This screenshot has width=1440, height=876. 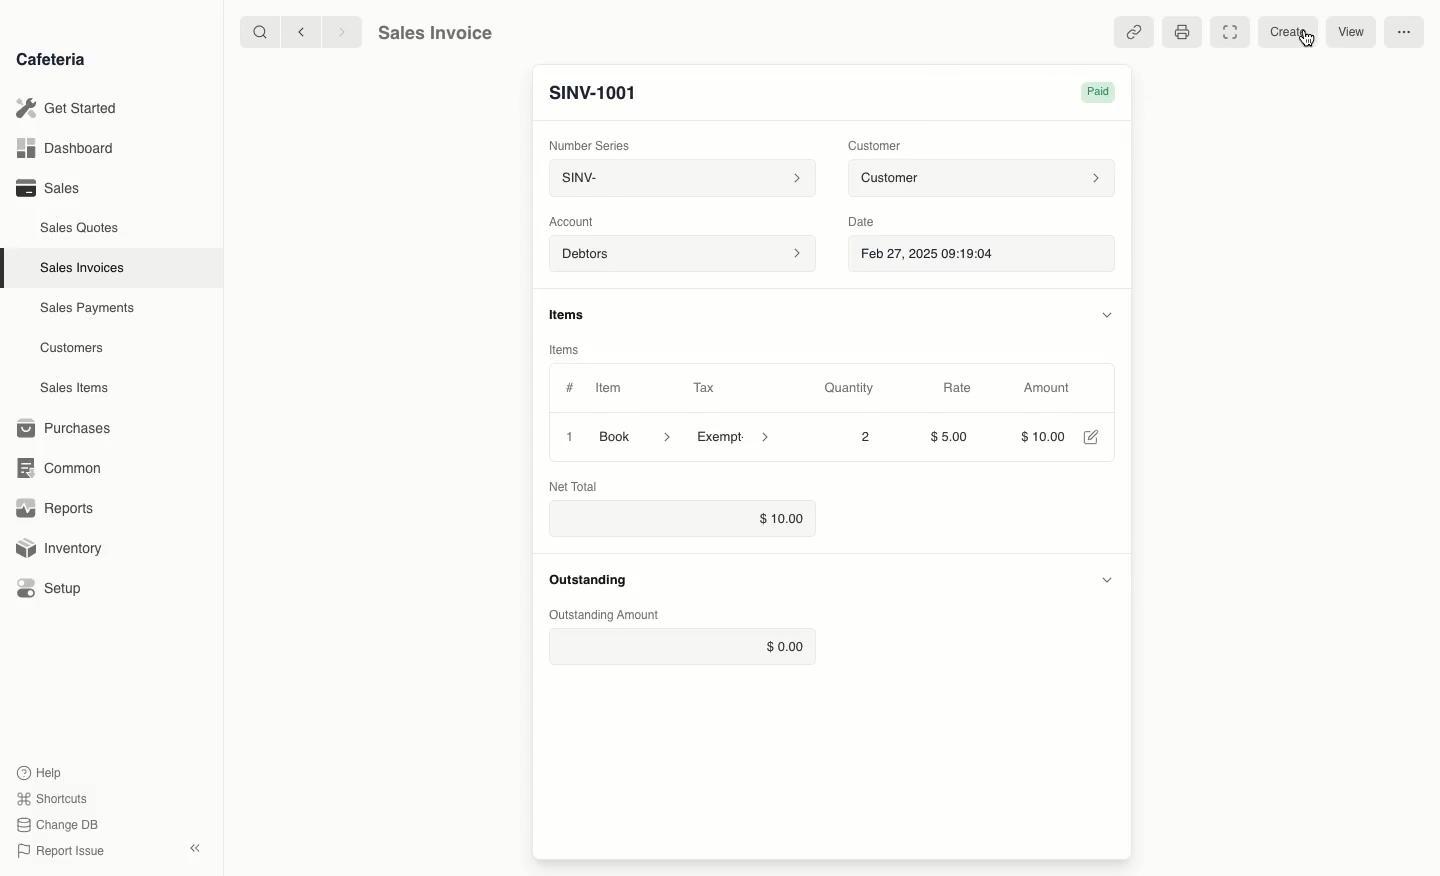 I want to click on Date, so click(x=863, y=222).